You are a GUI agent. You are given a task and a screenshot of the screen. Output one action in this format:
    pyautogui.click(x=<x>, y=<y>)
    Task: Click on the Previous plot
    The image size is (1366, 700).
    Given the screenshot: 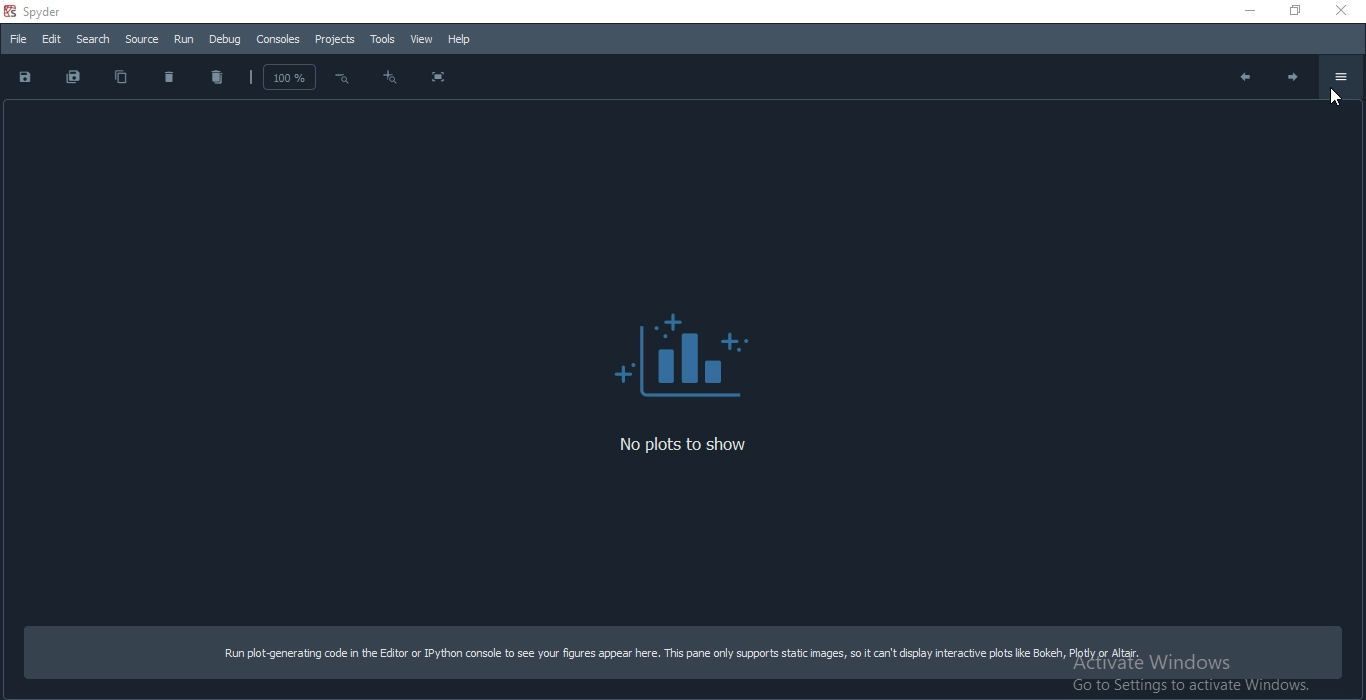 What is the action you would take?
    pyautogui.click(x=1242, y=76)
    